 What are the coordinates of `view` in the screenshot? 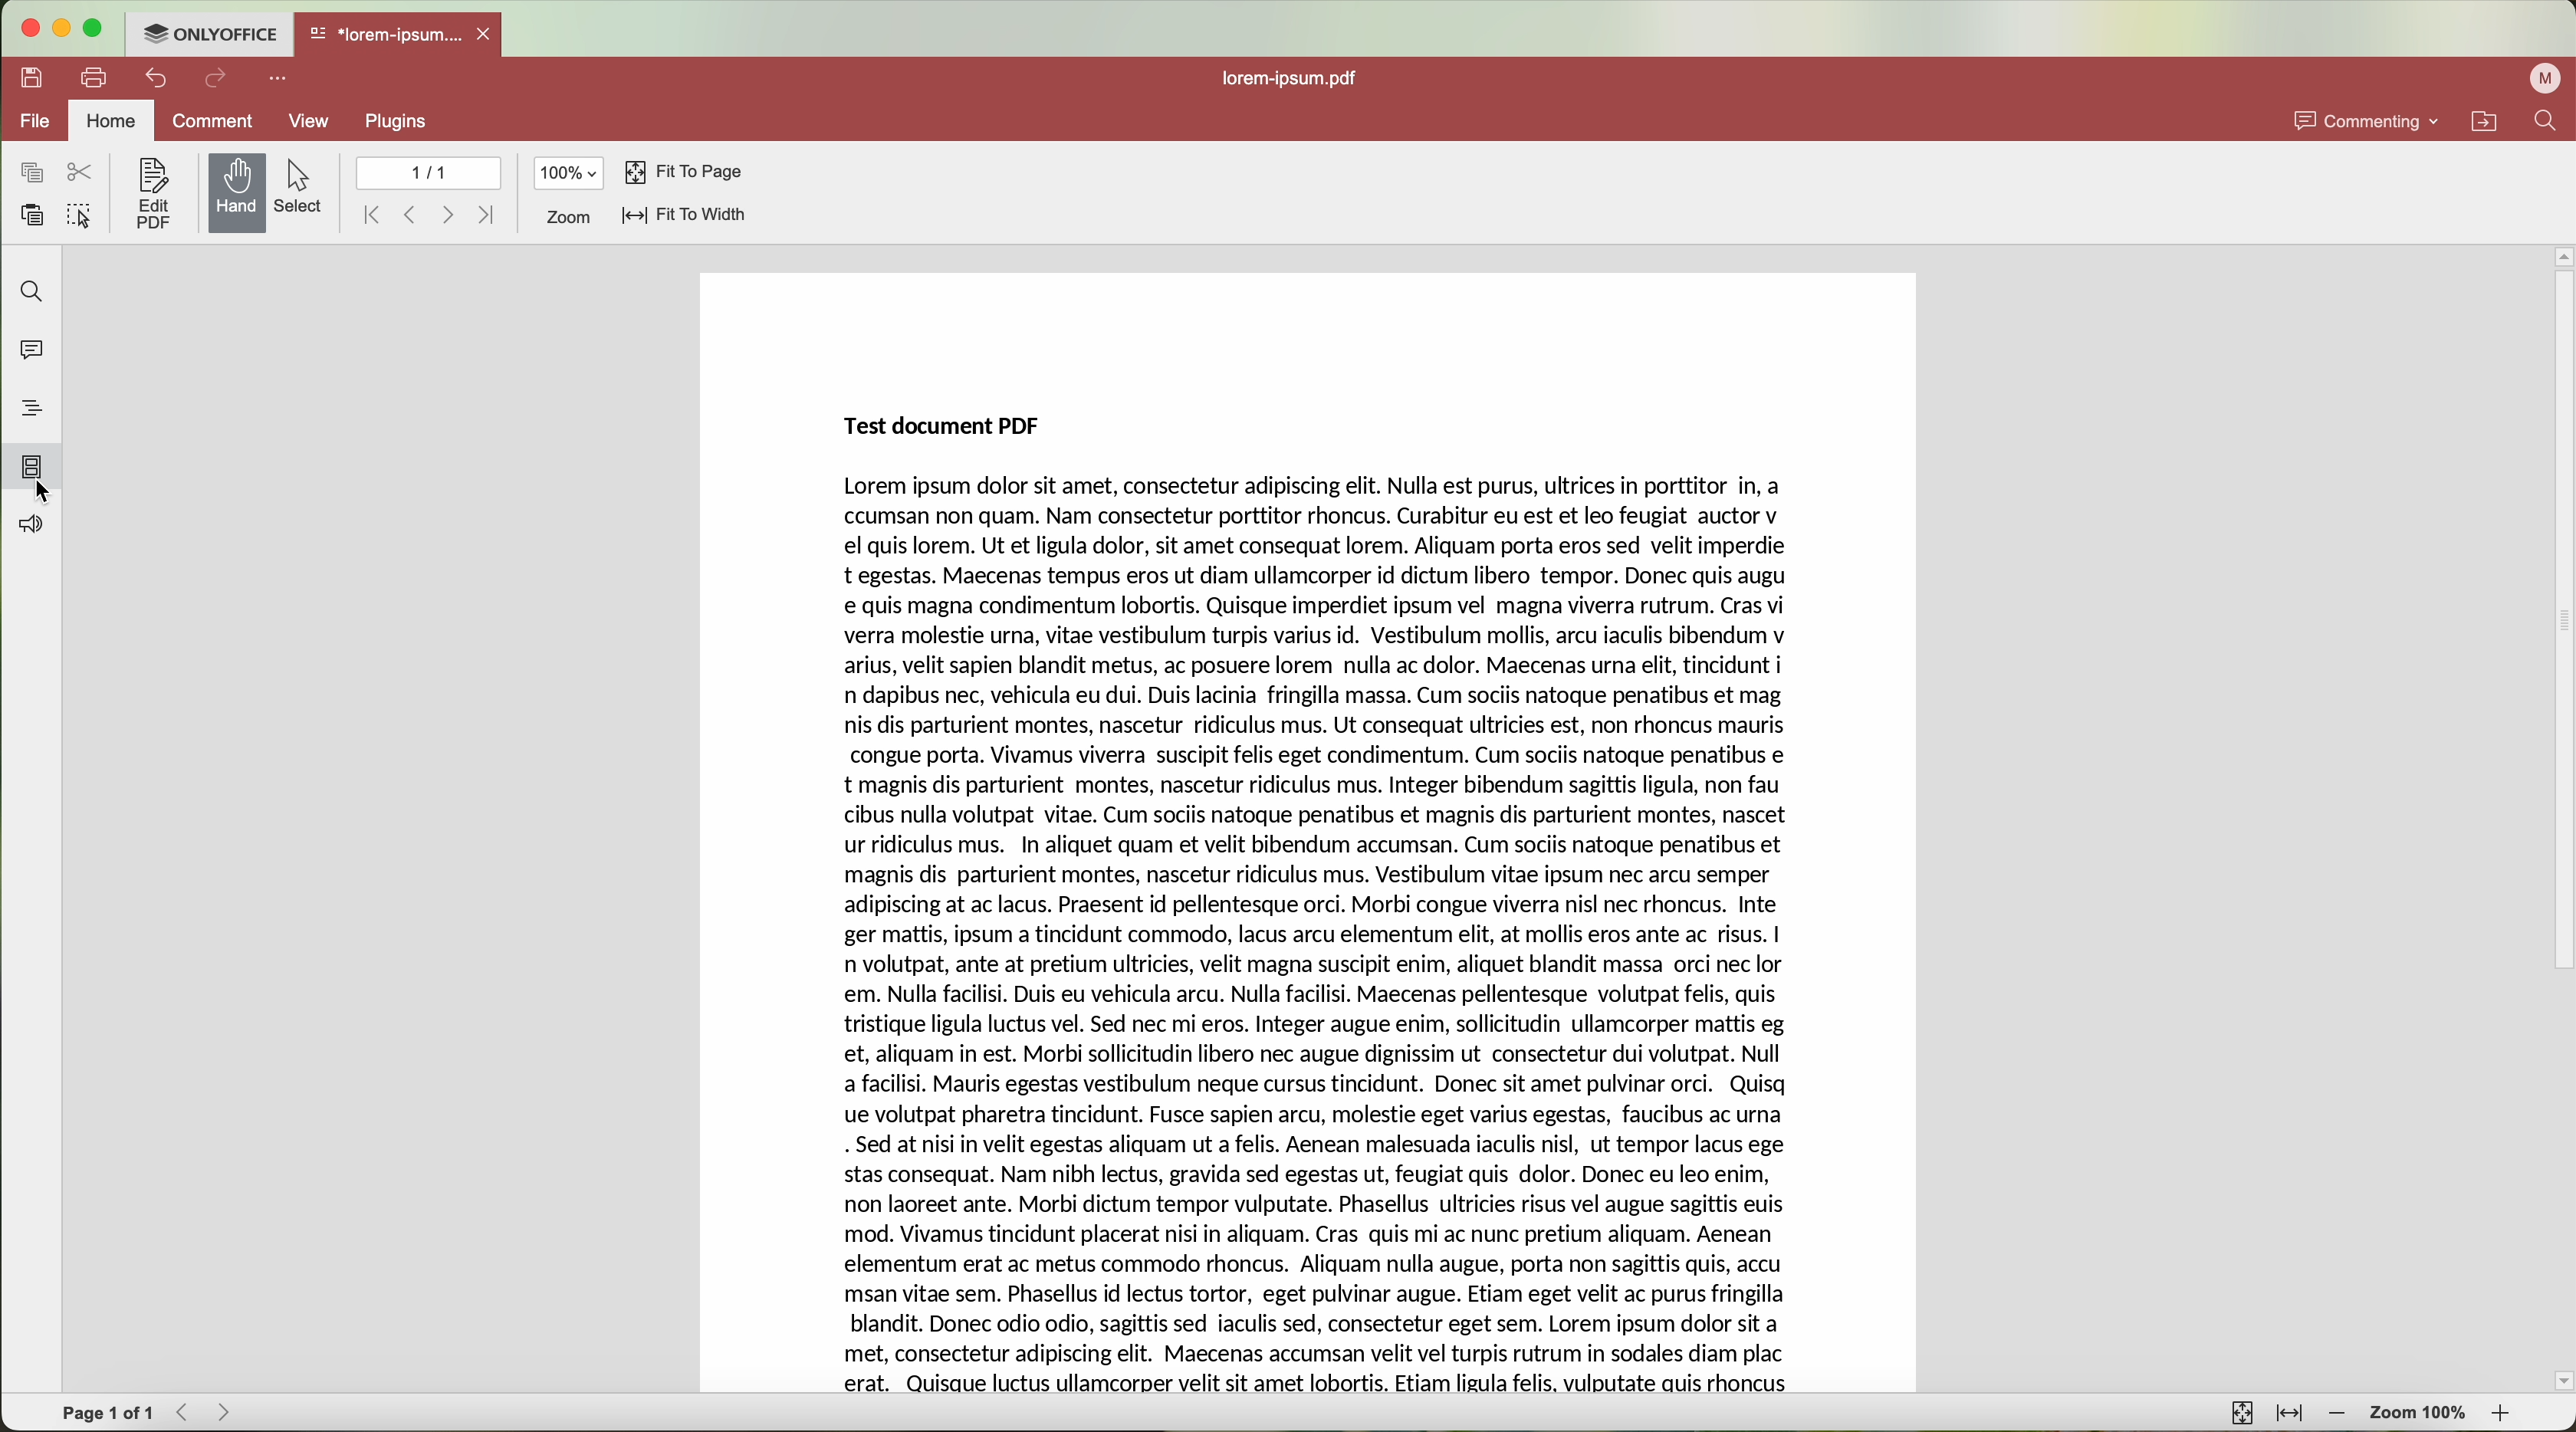 It's located at (311, 120).